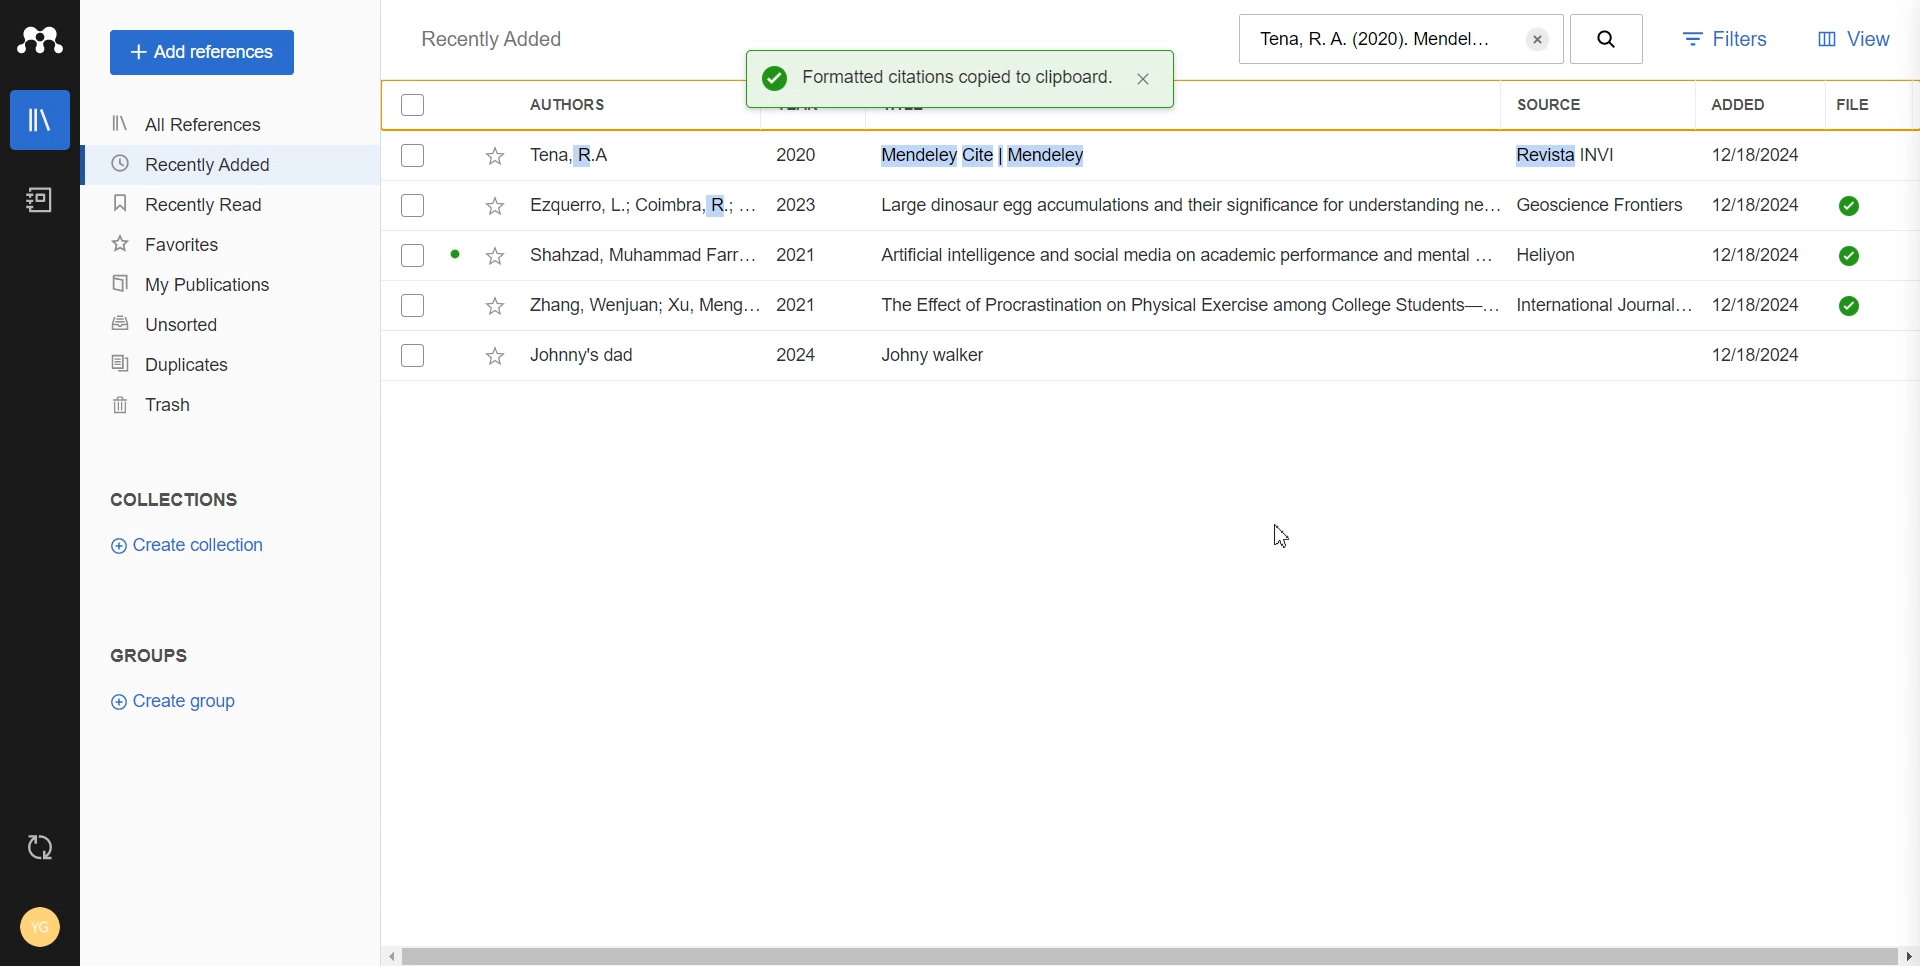 This screenshot has height=966, width=1920. I want to click on Logo, so click(39, 41).